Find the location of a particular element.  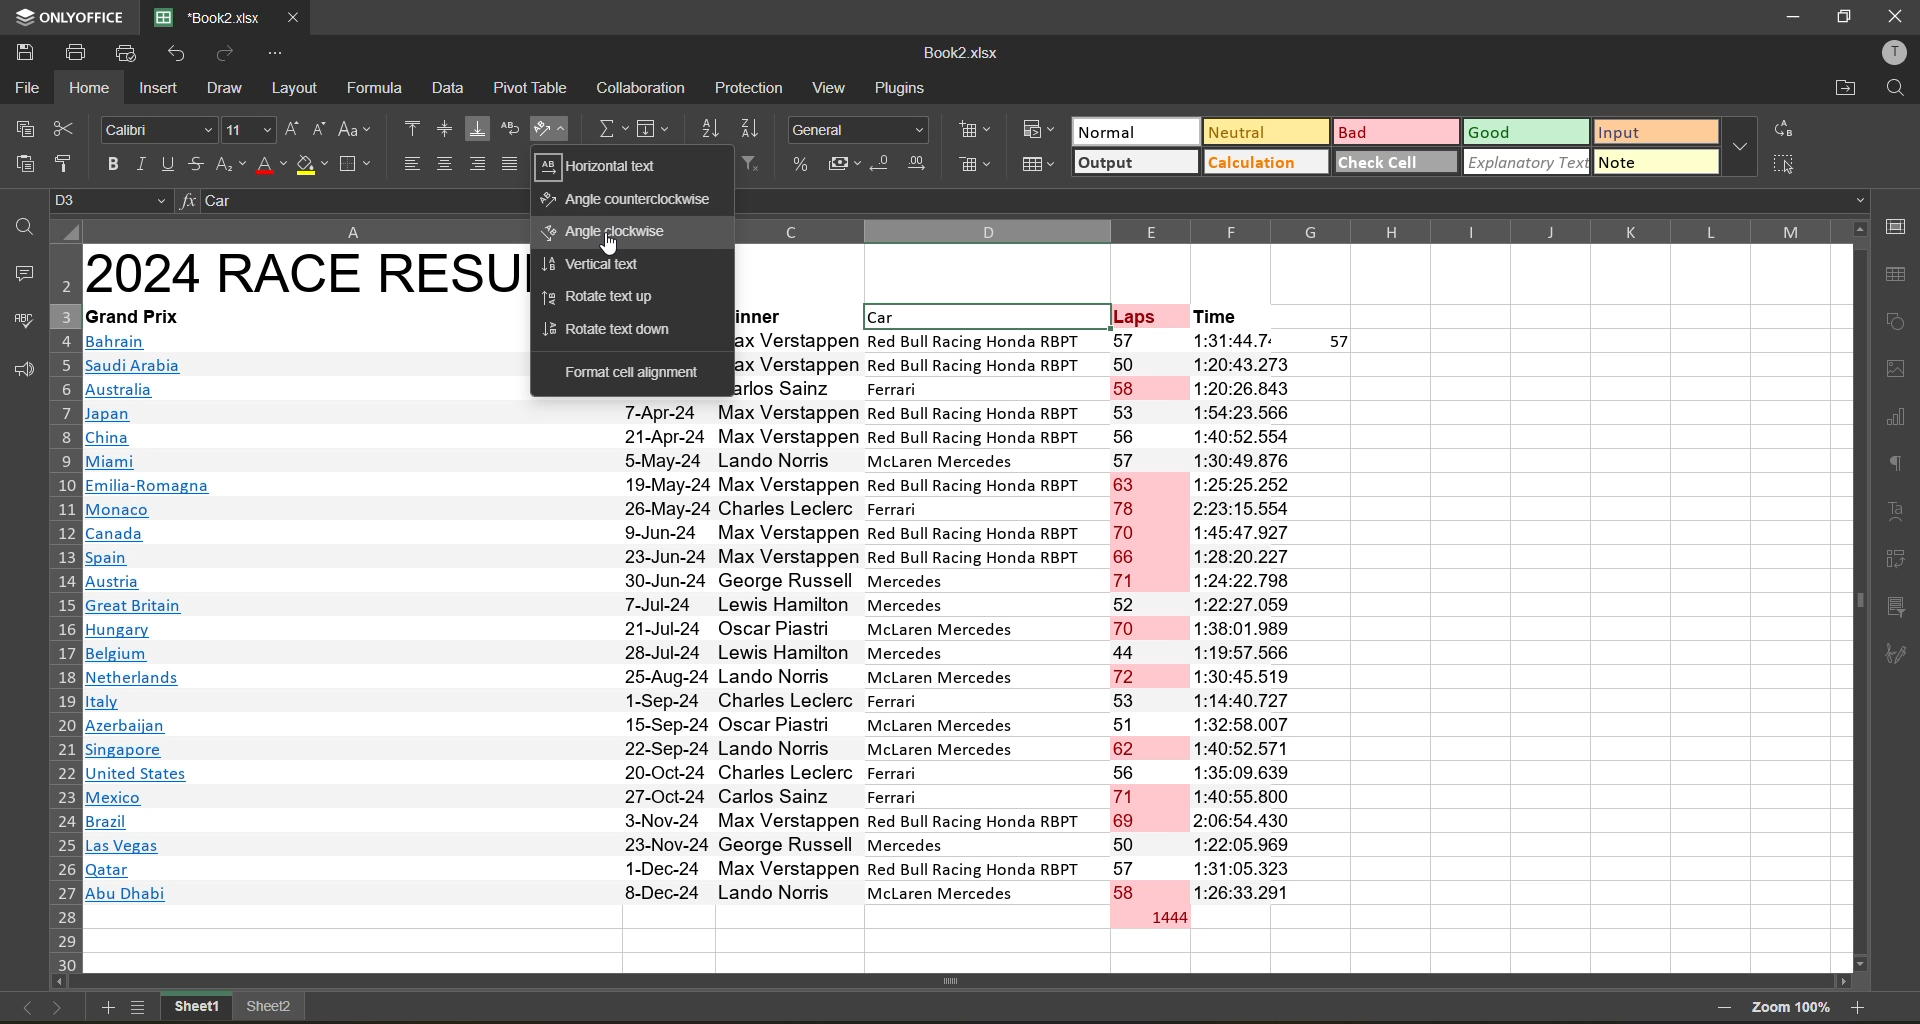

conditional formatting is located at coordinates (1038, 127).